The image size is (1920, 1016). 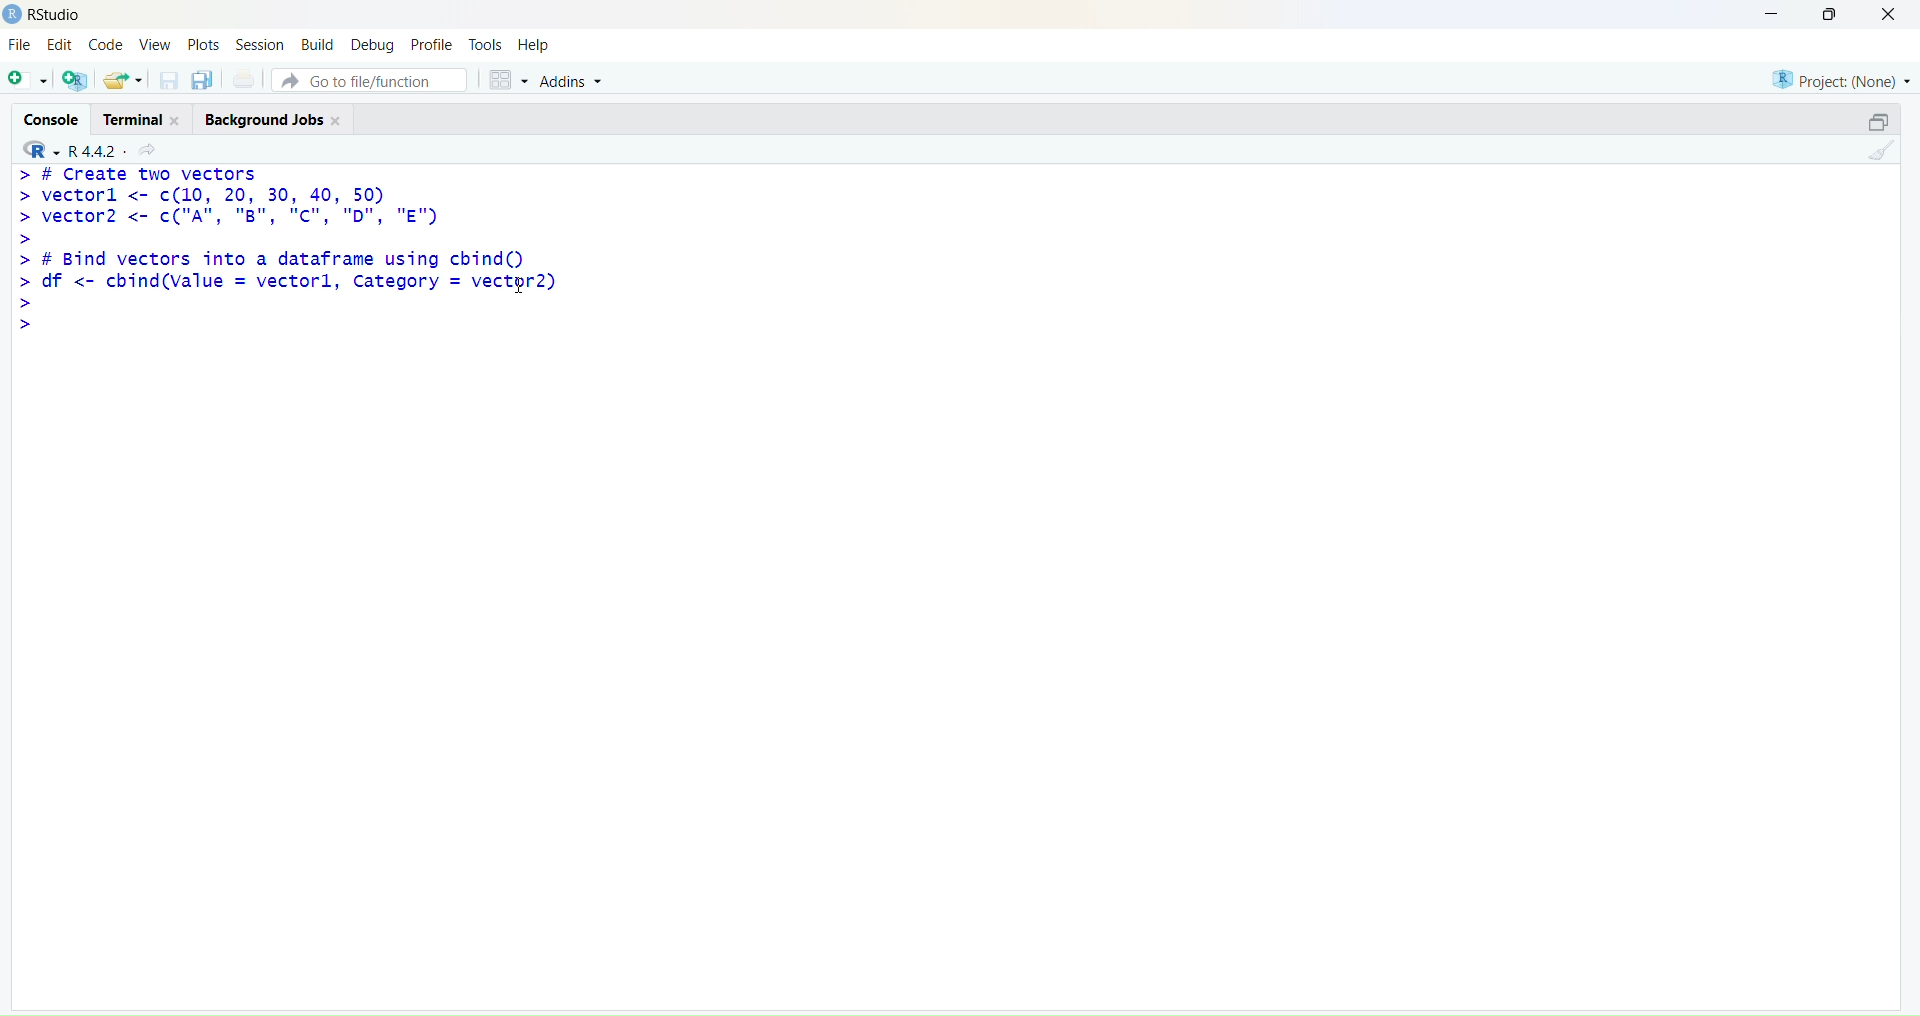 What do you see at coordinates (486, 44) in the screenshot?
I see `Tools` at bounding box center [486, 44].